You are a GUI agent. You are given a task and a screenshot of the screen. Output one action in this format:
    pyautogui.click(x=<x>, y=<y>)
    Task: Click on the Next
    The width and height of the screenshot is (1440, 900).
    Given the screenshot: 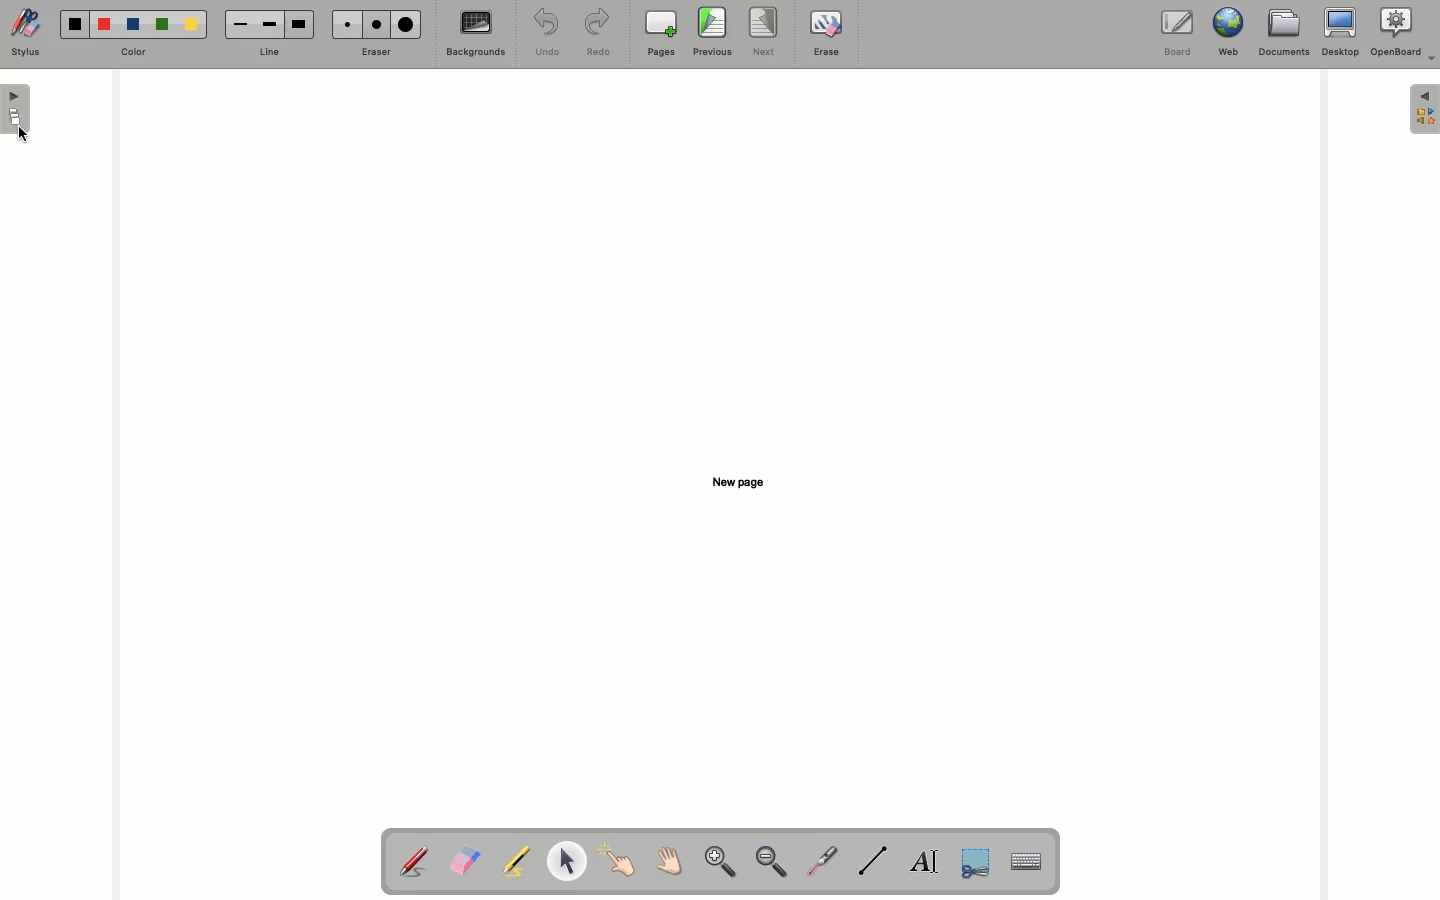 What is the action you would take?
    pyautogui.click(x=764, y=31)
    